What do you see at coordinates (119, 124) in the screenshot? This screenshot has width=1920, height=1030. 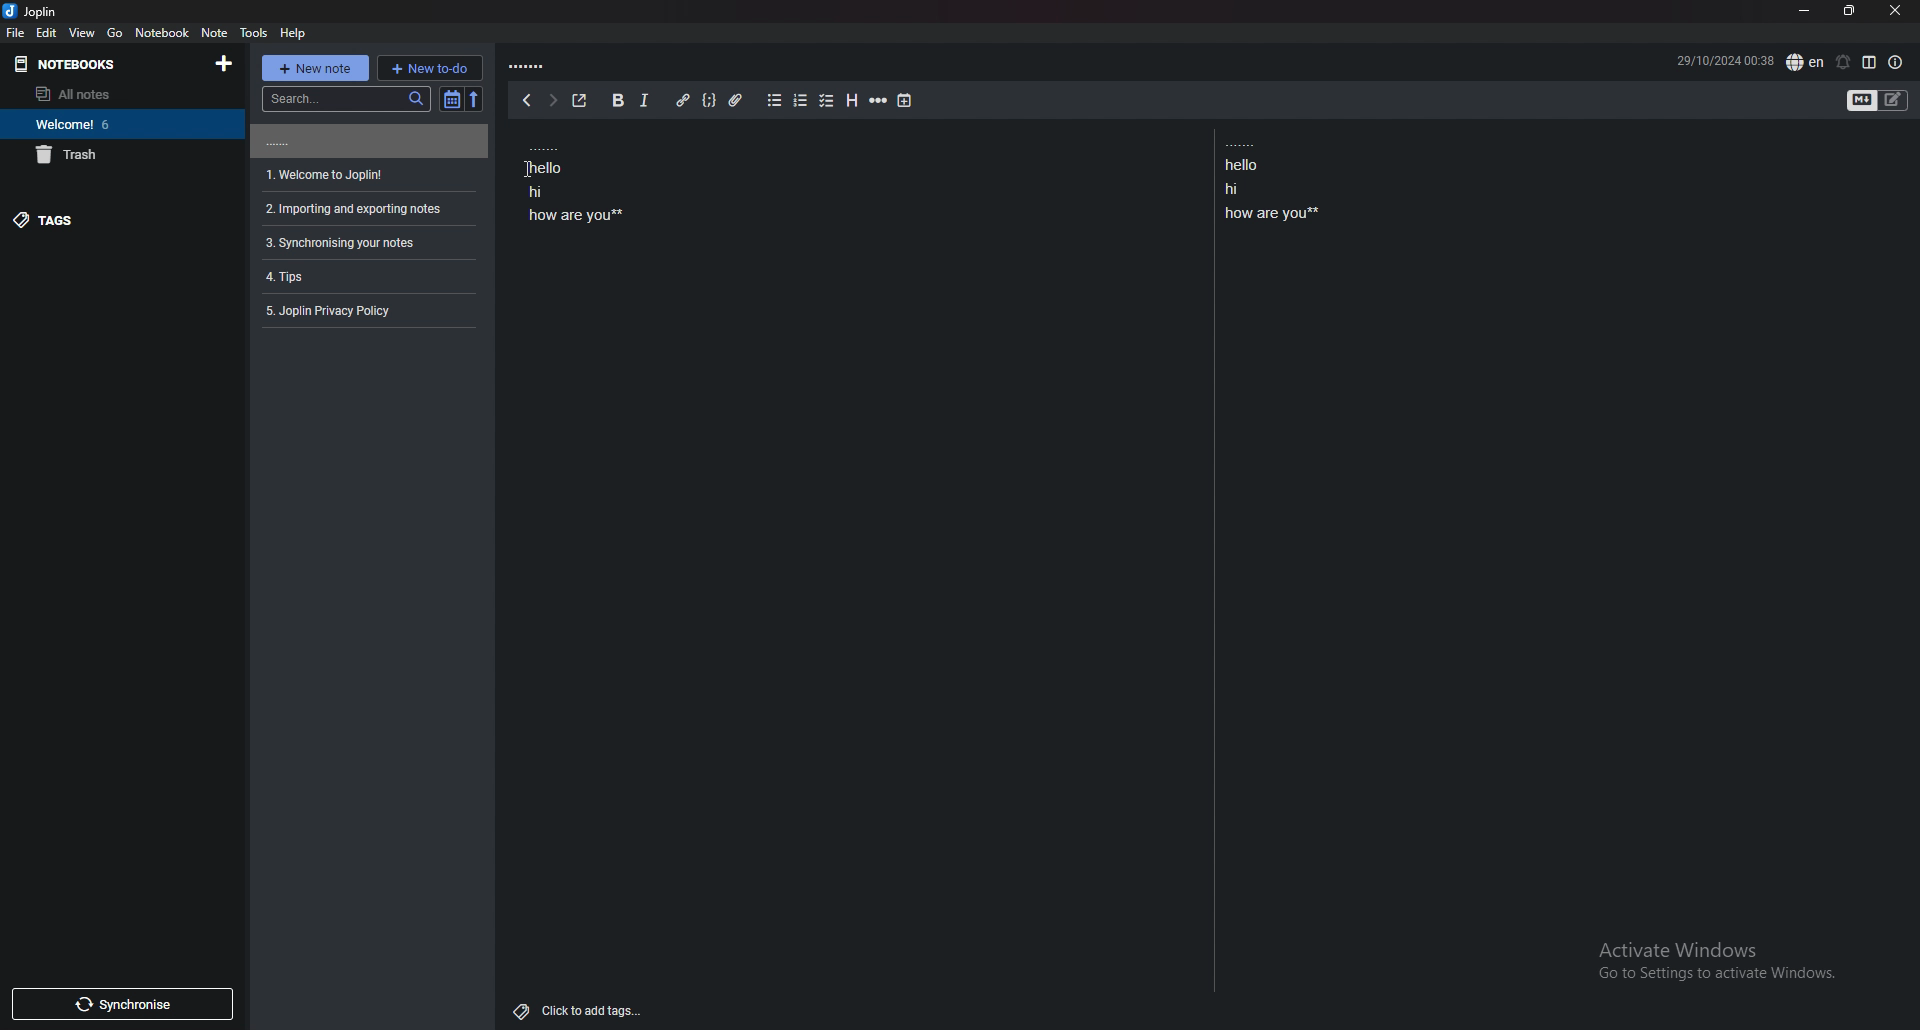 I see `welcome` at bounding box center [119, 124].